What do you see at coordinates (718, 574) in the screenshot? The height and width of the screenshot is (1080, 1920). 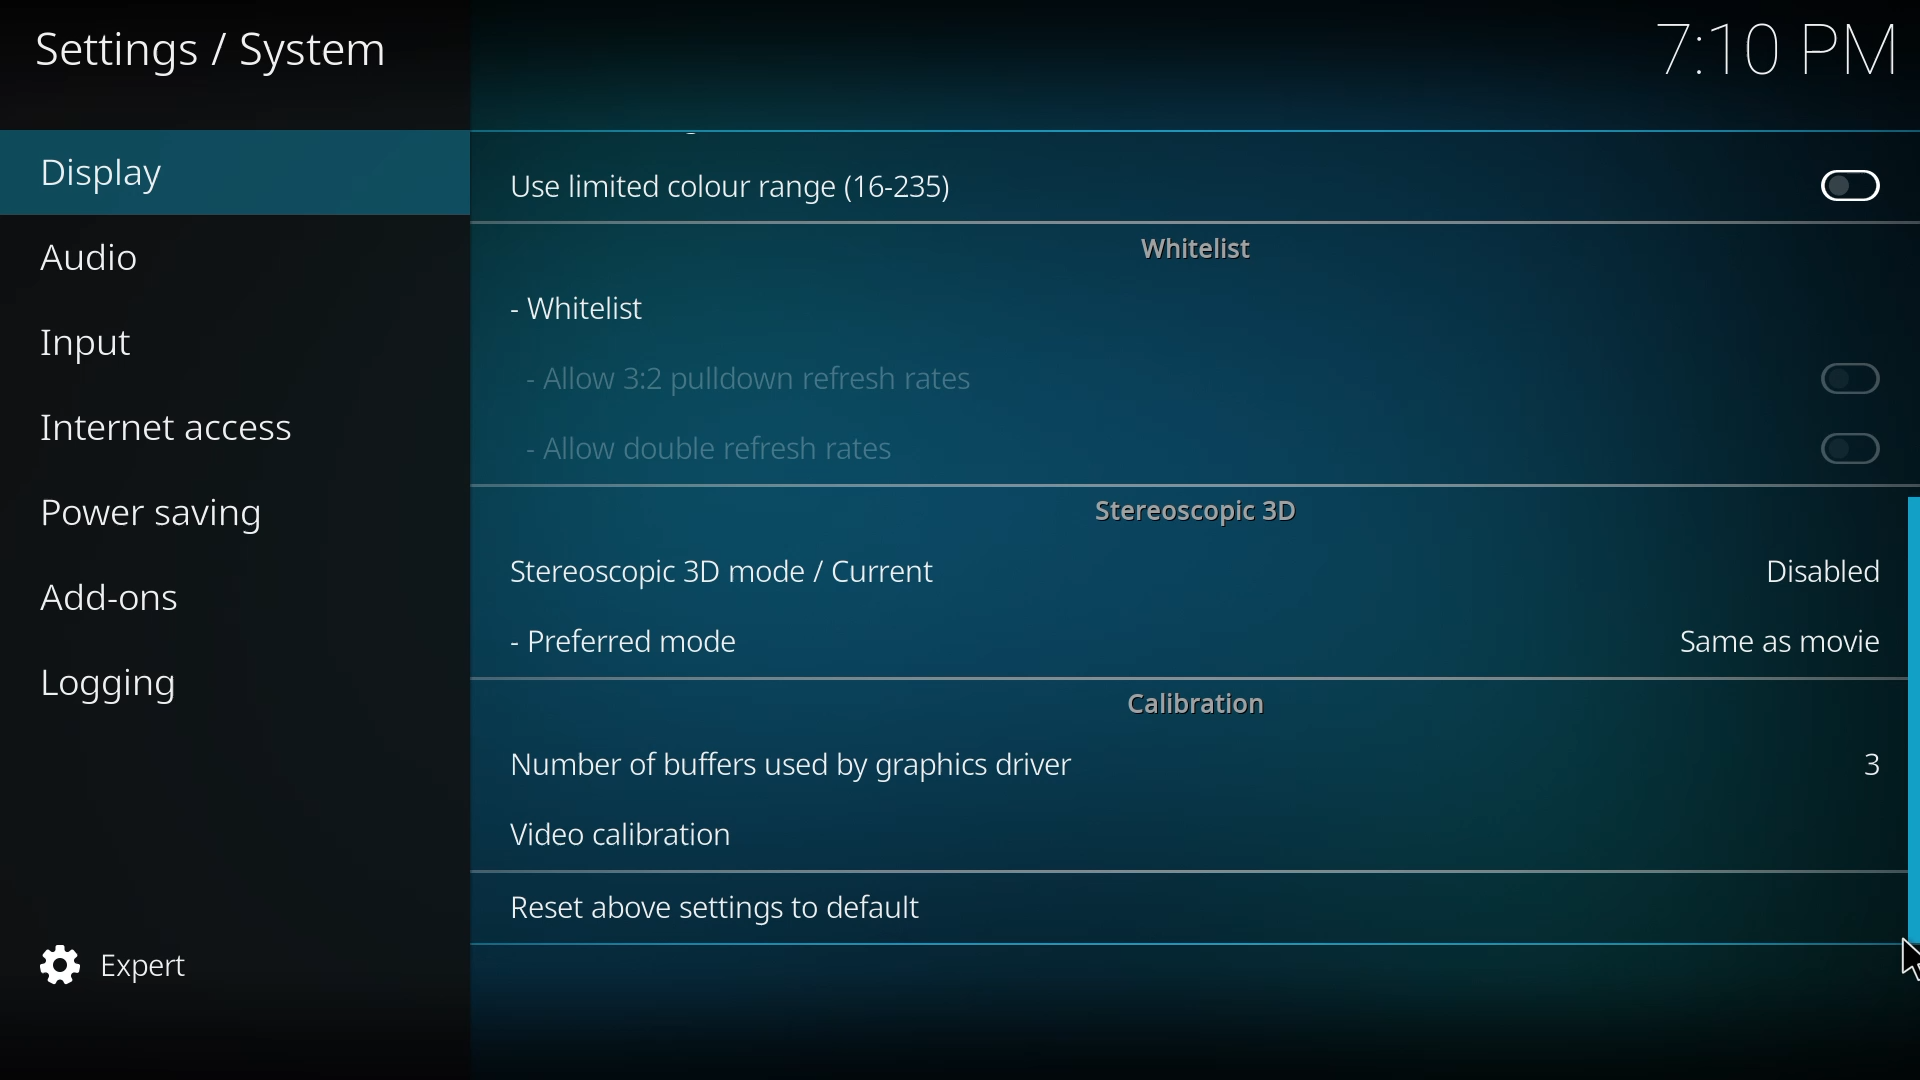 I see `stereoscopic 3d` at bounding box center [718, 574].